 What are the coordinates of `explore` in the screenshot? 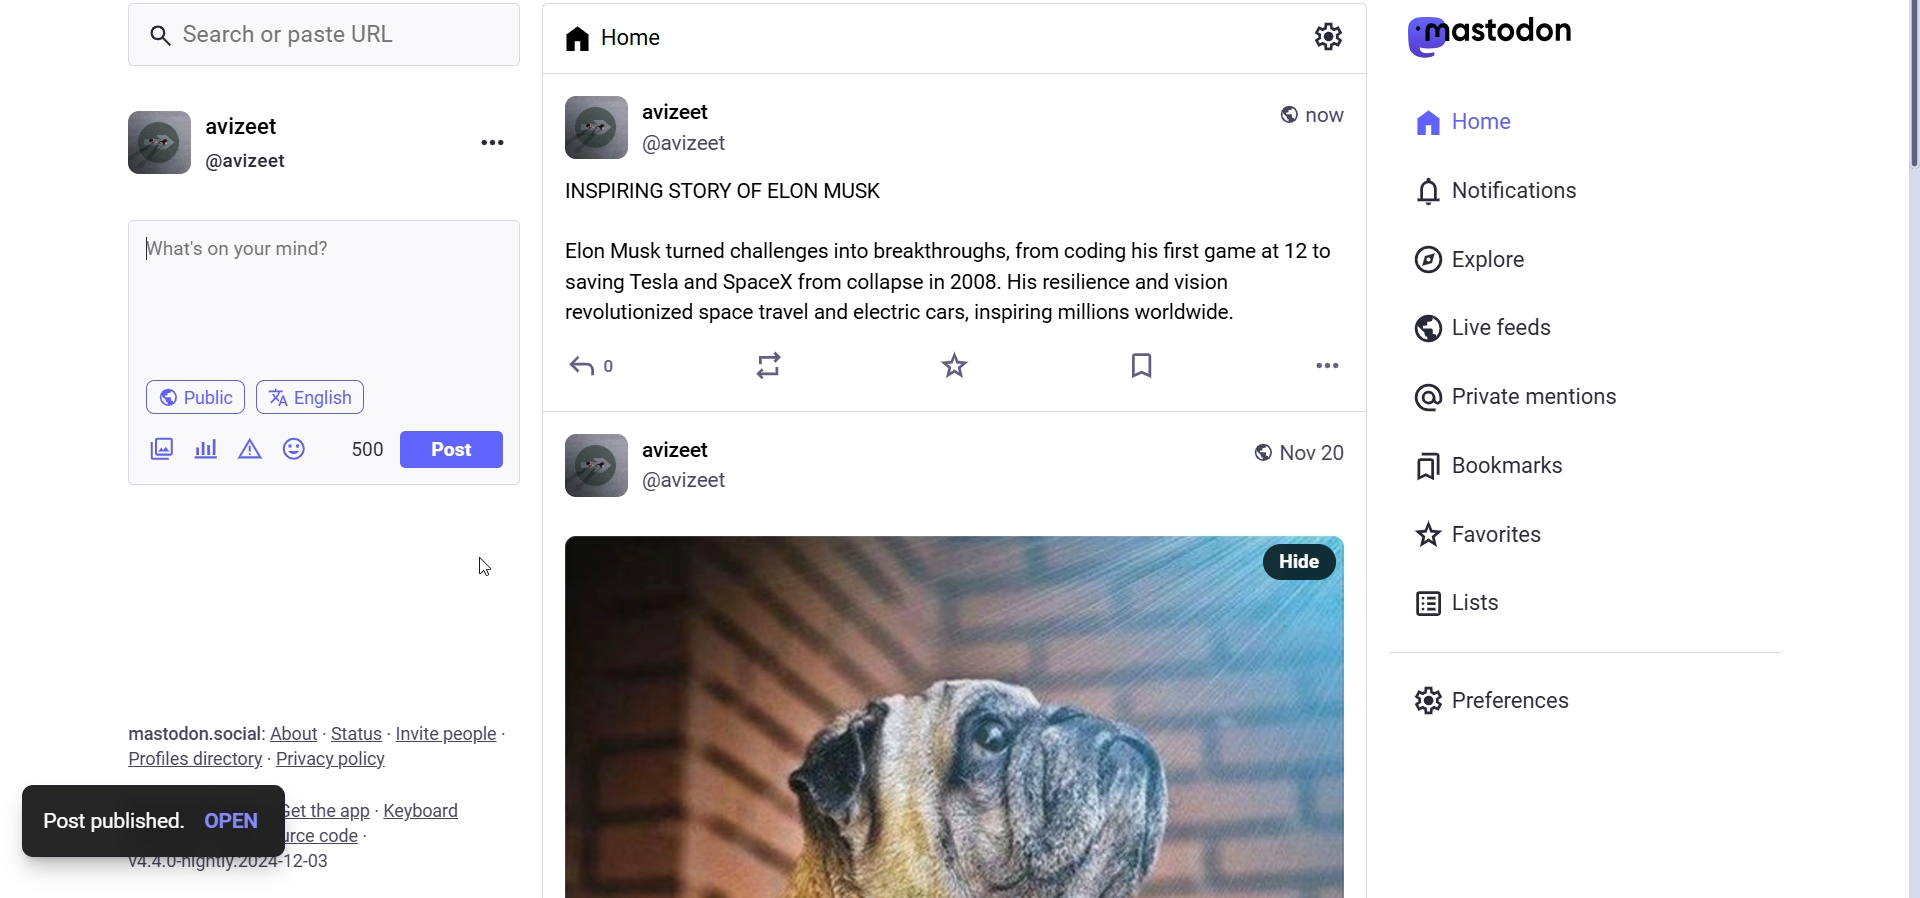 It's located at (1469, 260).